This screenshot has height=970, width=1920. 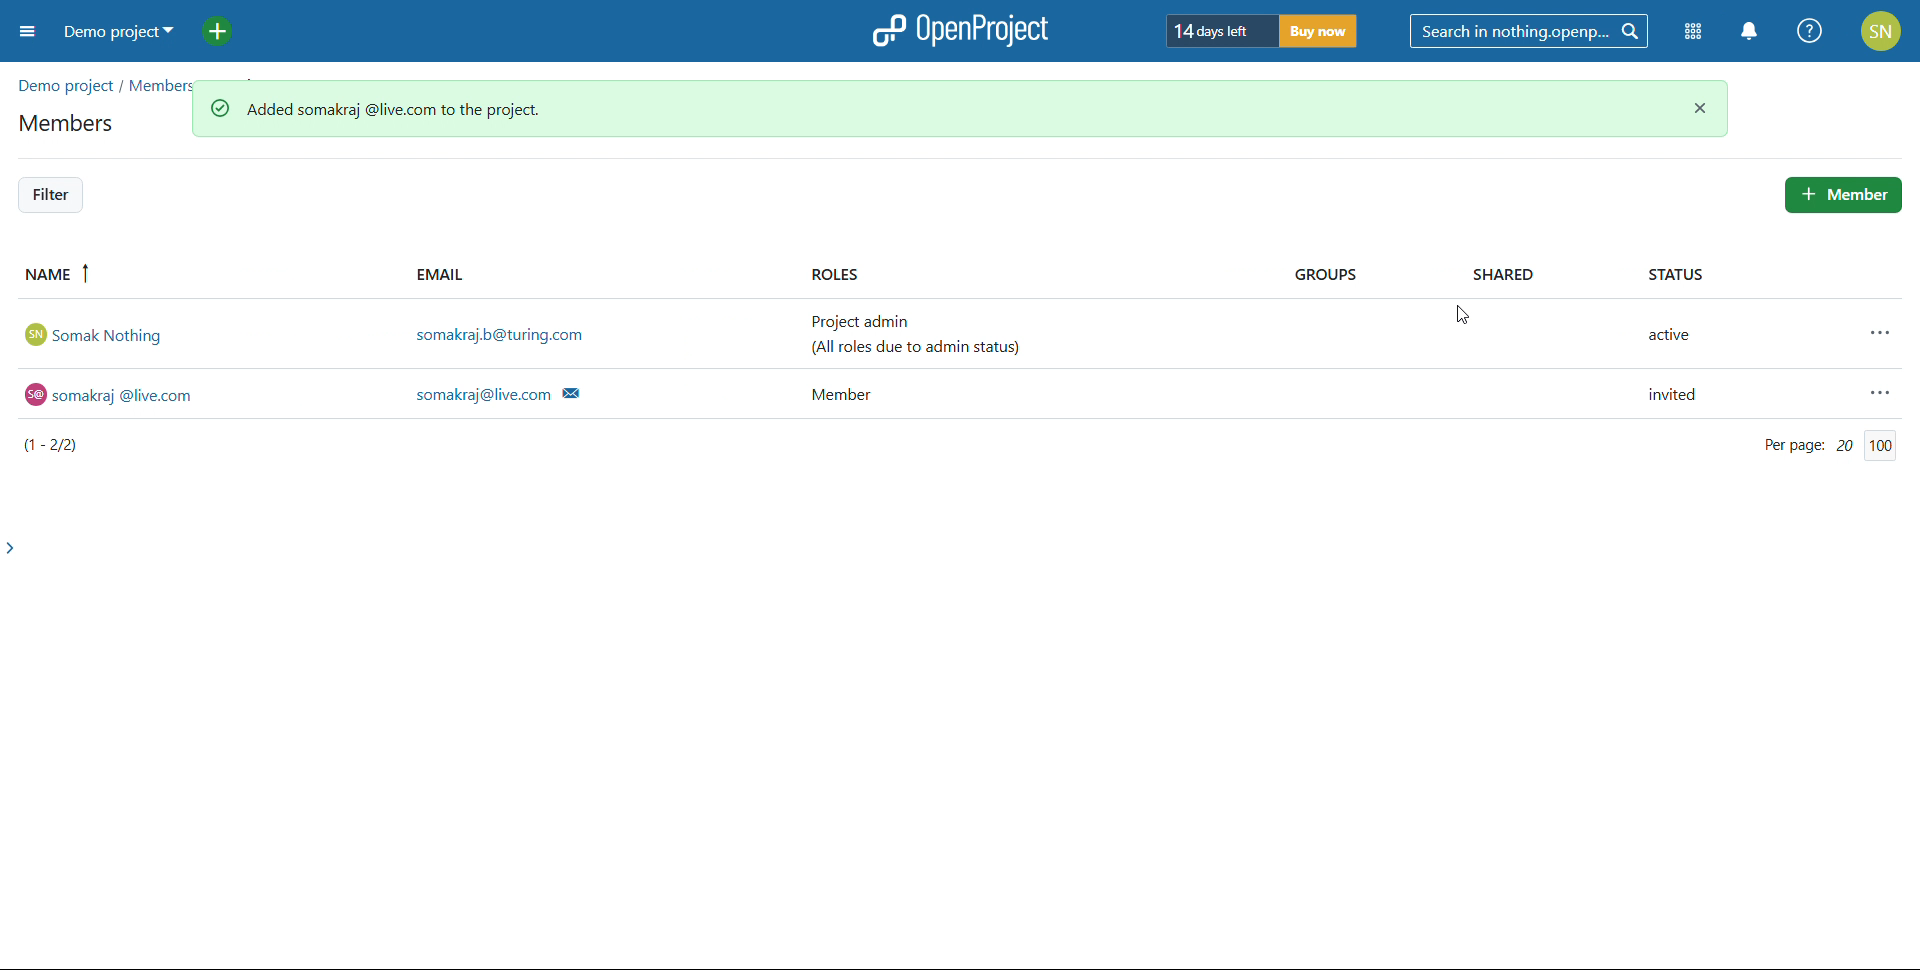 I want to click on add member, so click(x=1846, y=195).